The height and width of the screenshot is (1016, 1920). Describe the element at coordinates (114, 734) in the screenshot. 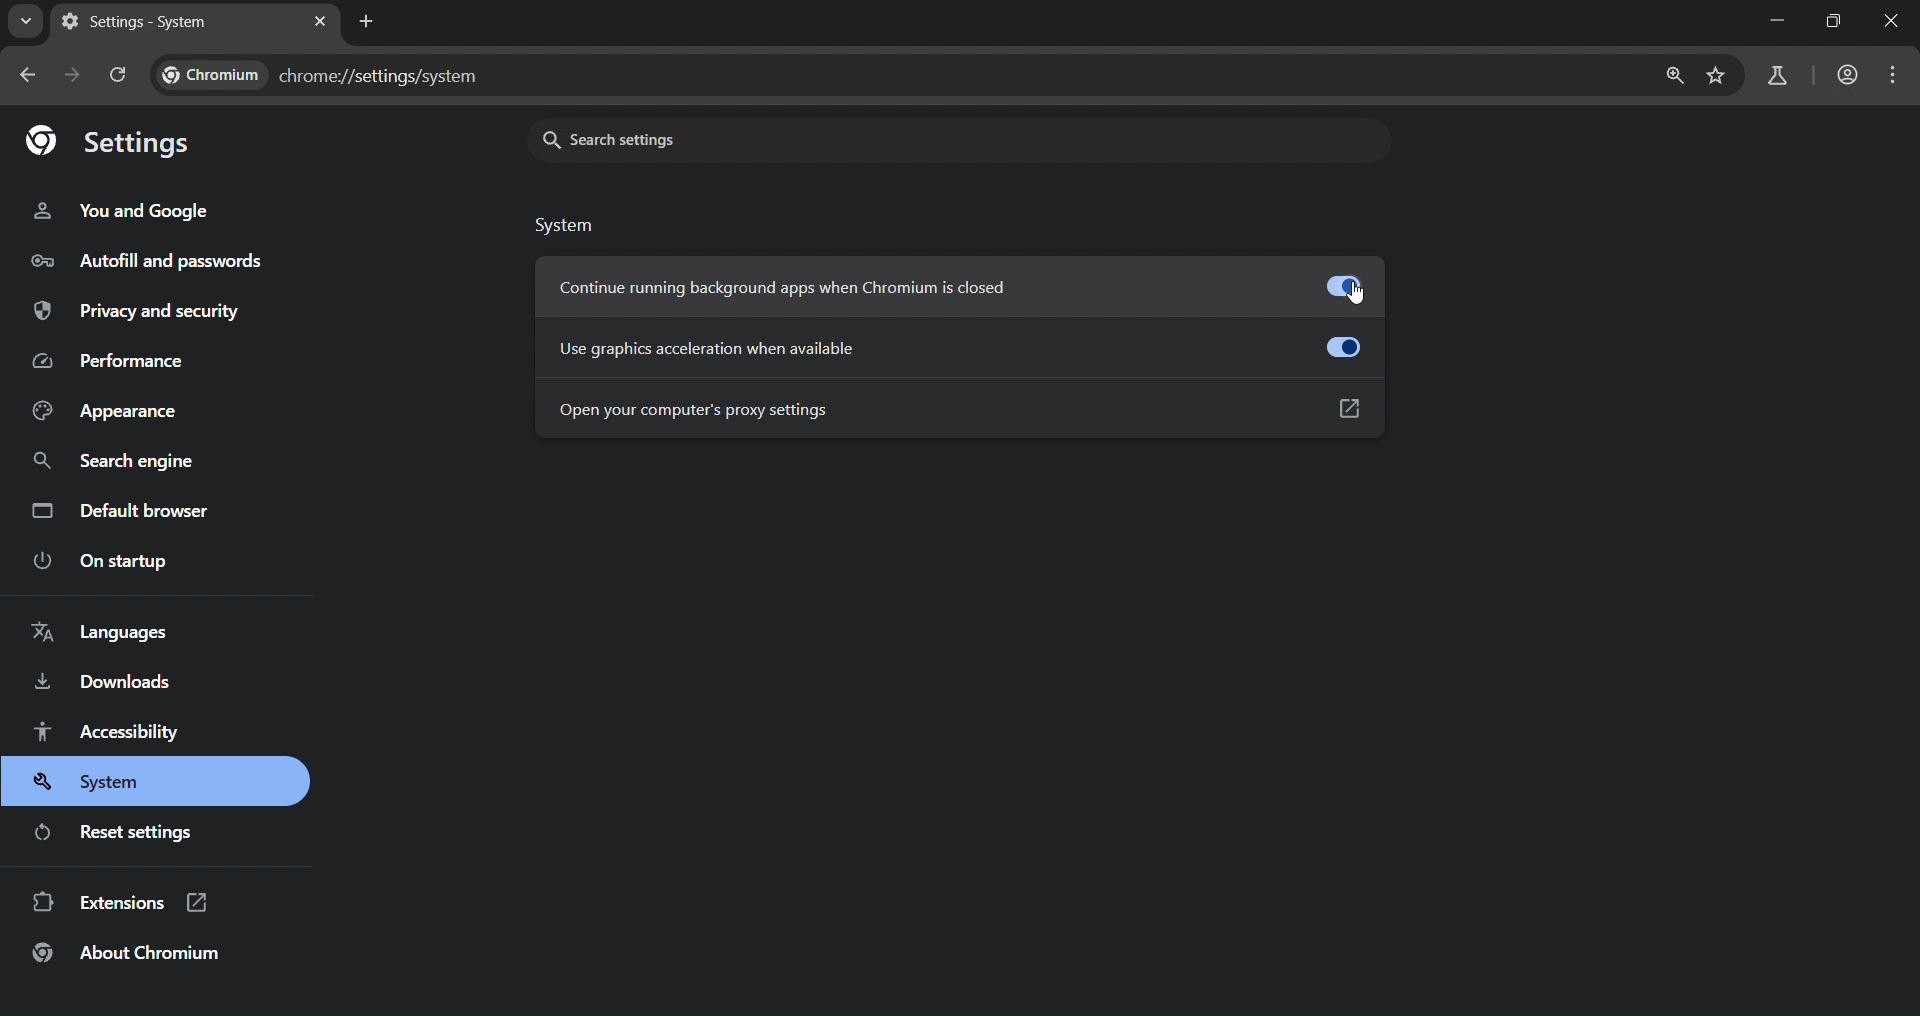

I see `accessibility` at that location.